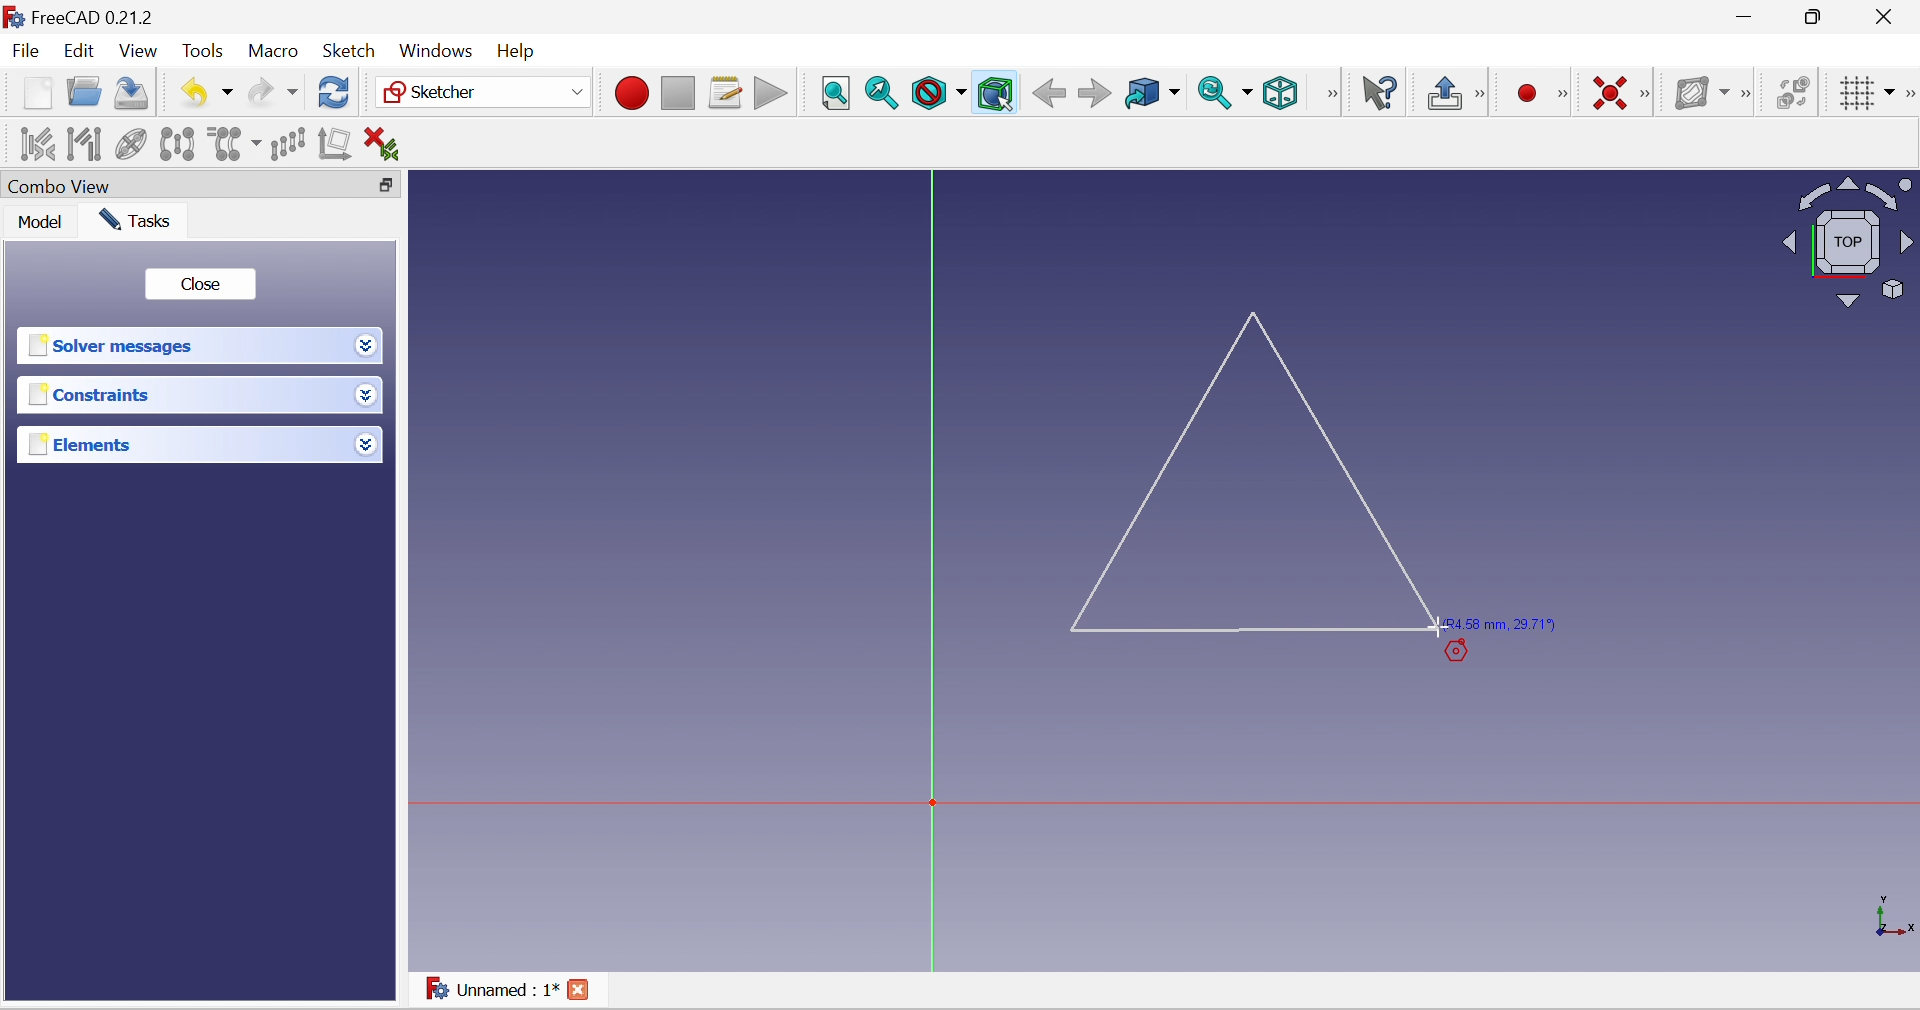 Image resolution: width=1920 pixels, height=1010 pixels. Describe the element at coordinates (135, 94) in the screenshot. I see `Save` at that location.